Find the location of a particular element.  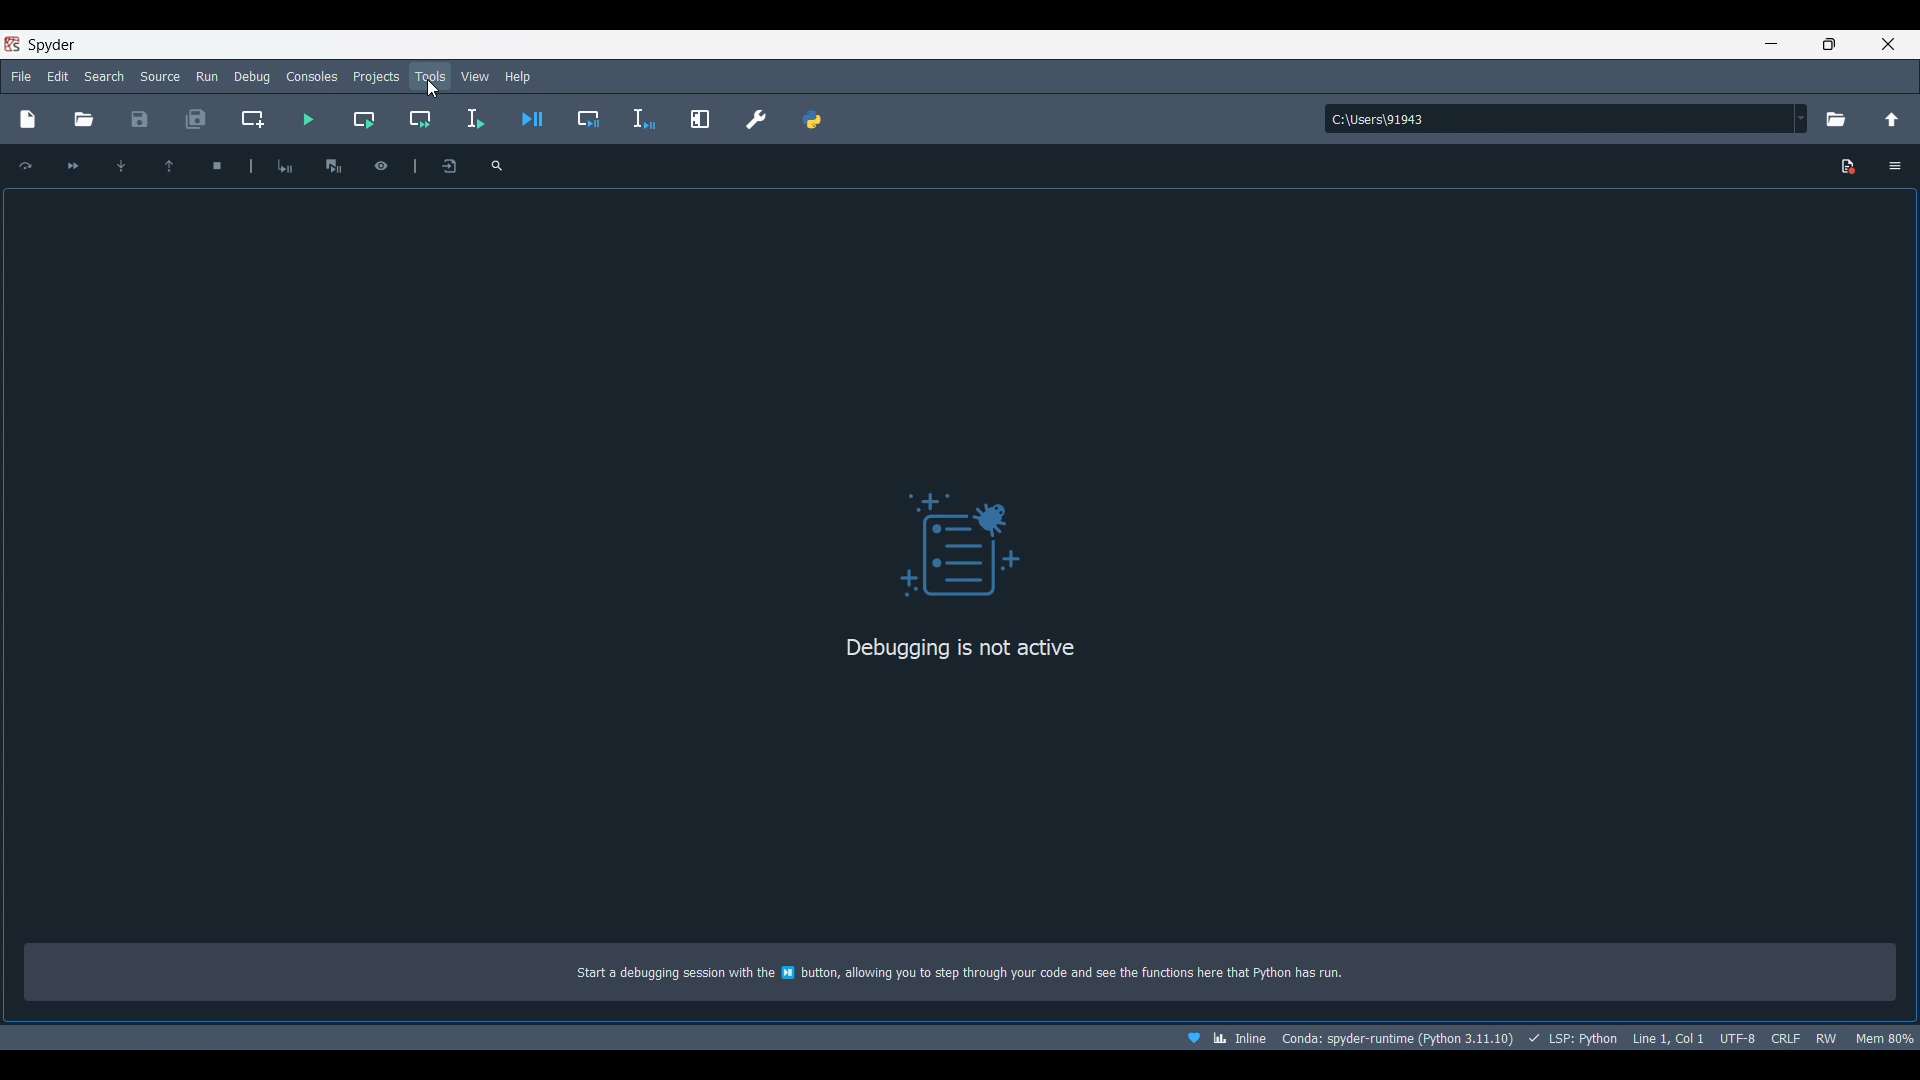

Save all is located at coordinates (196, 119).